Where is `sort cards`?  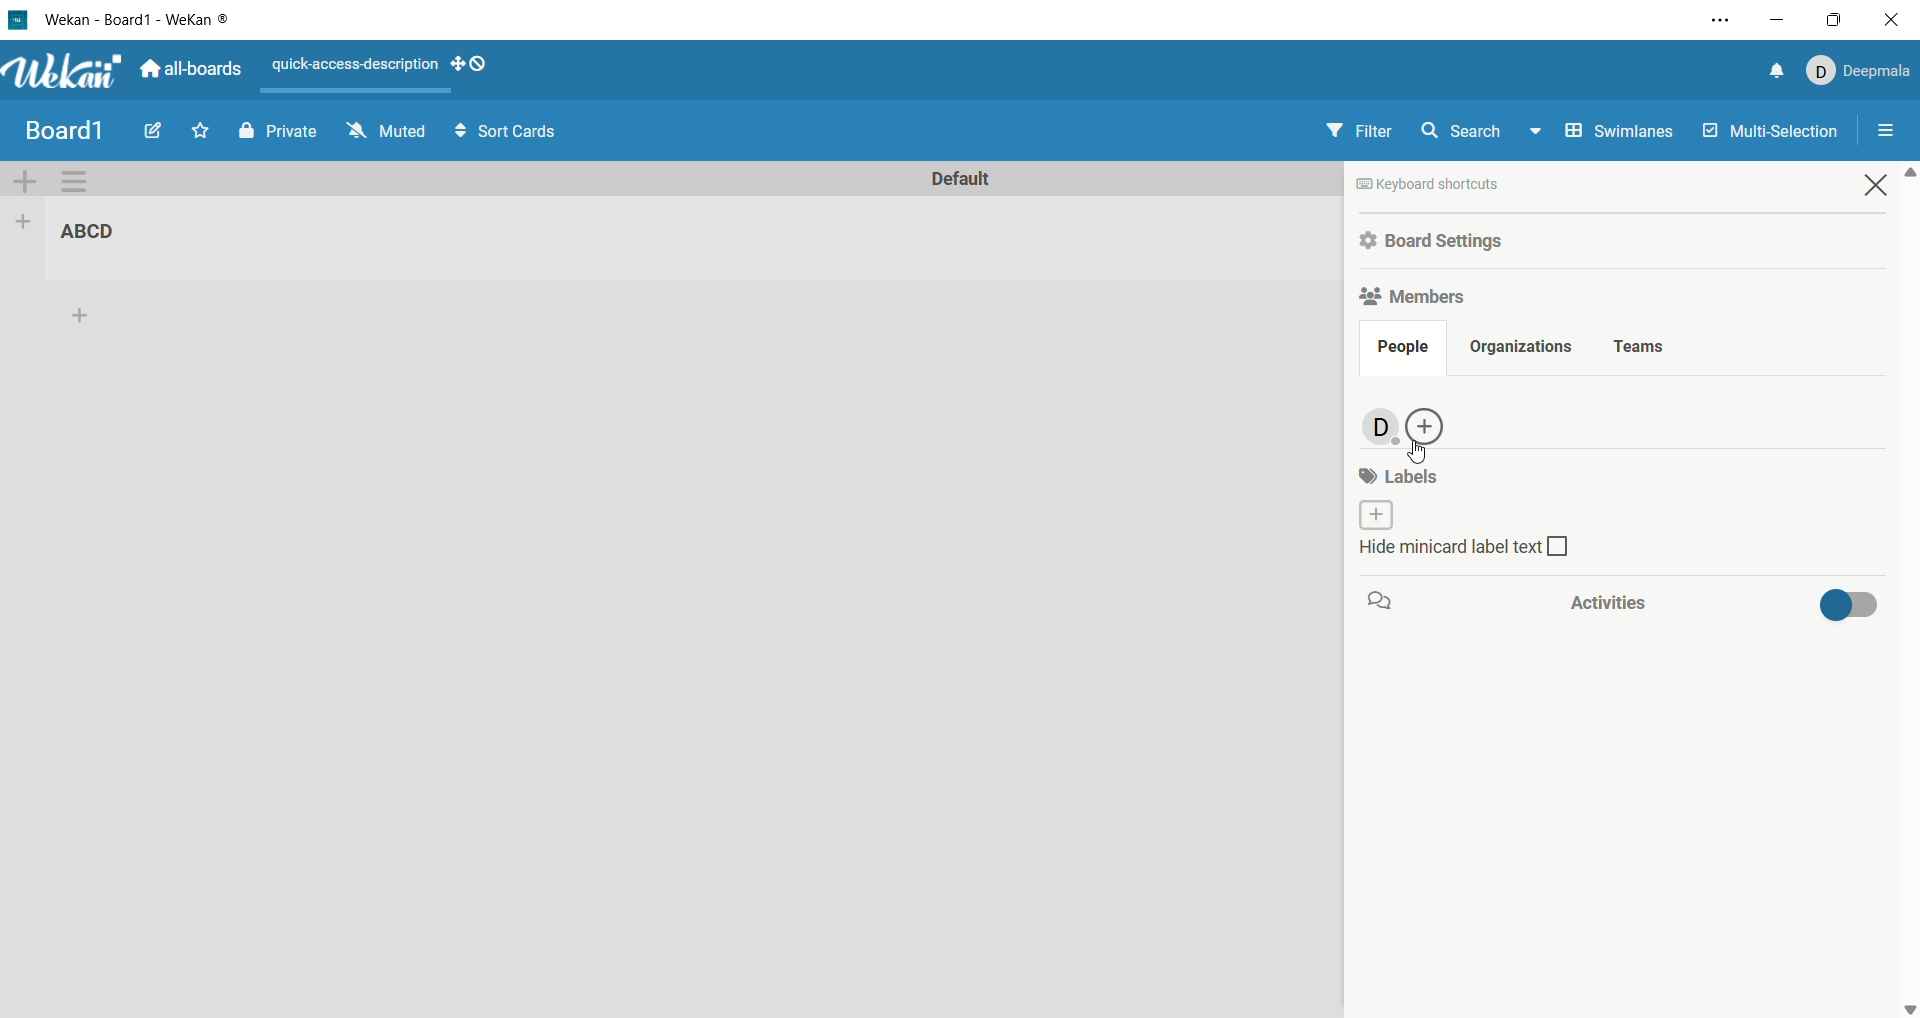
sort cards is located at coordinates (507, 130).